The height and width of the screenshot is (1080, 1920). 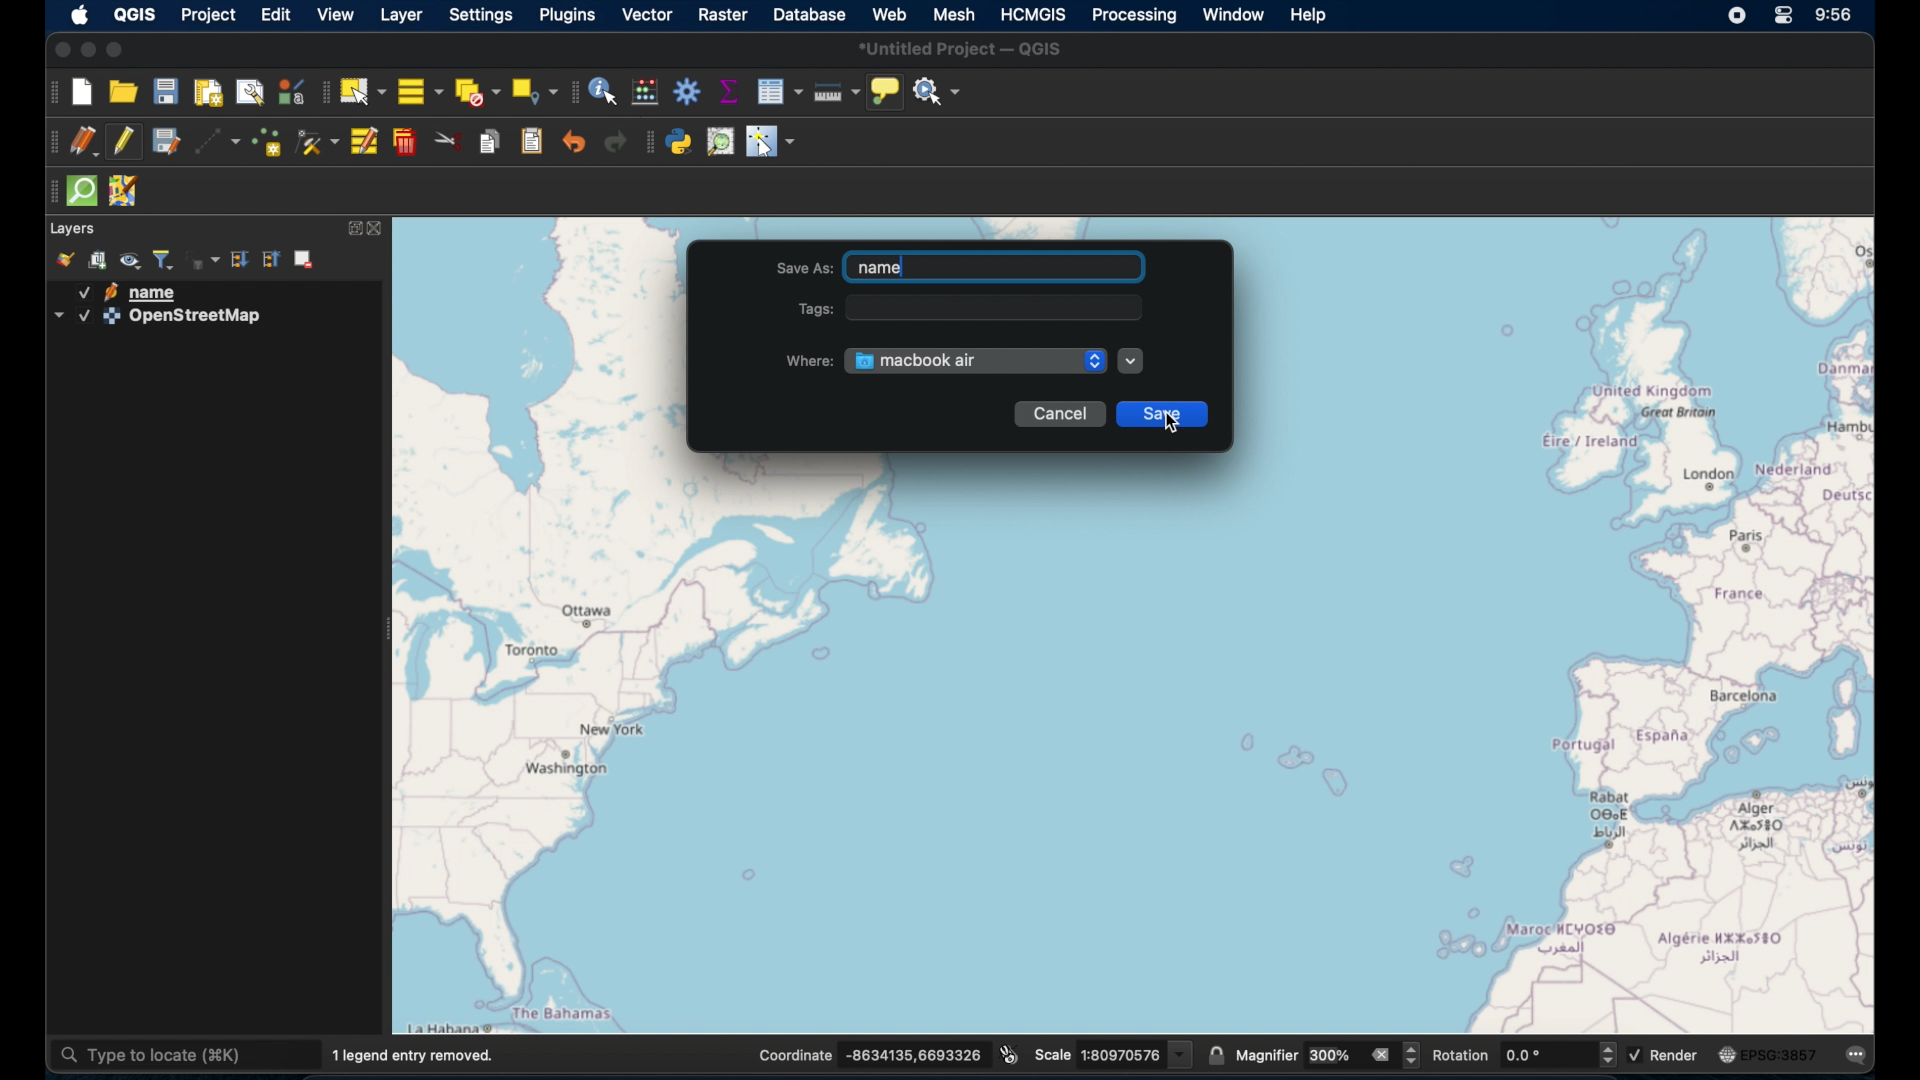 What do you see at coordinates (687, 91) in the screenshot?
I see `toolbox` at bounding box center [687, 91].